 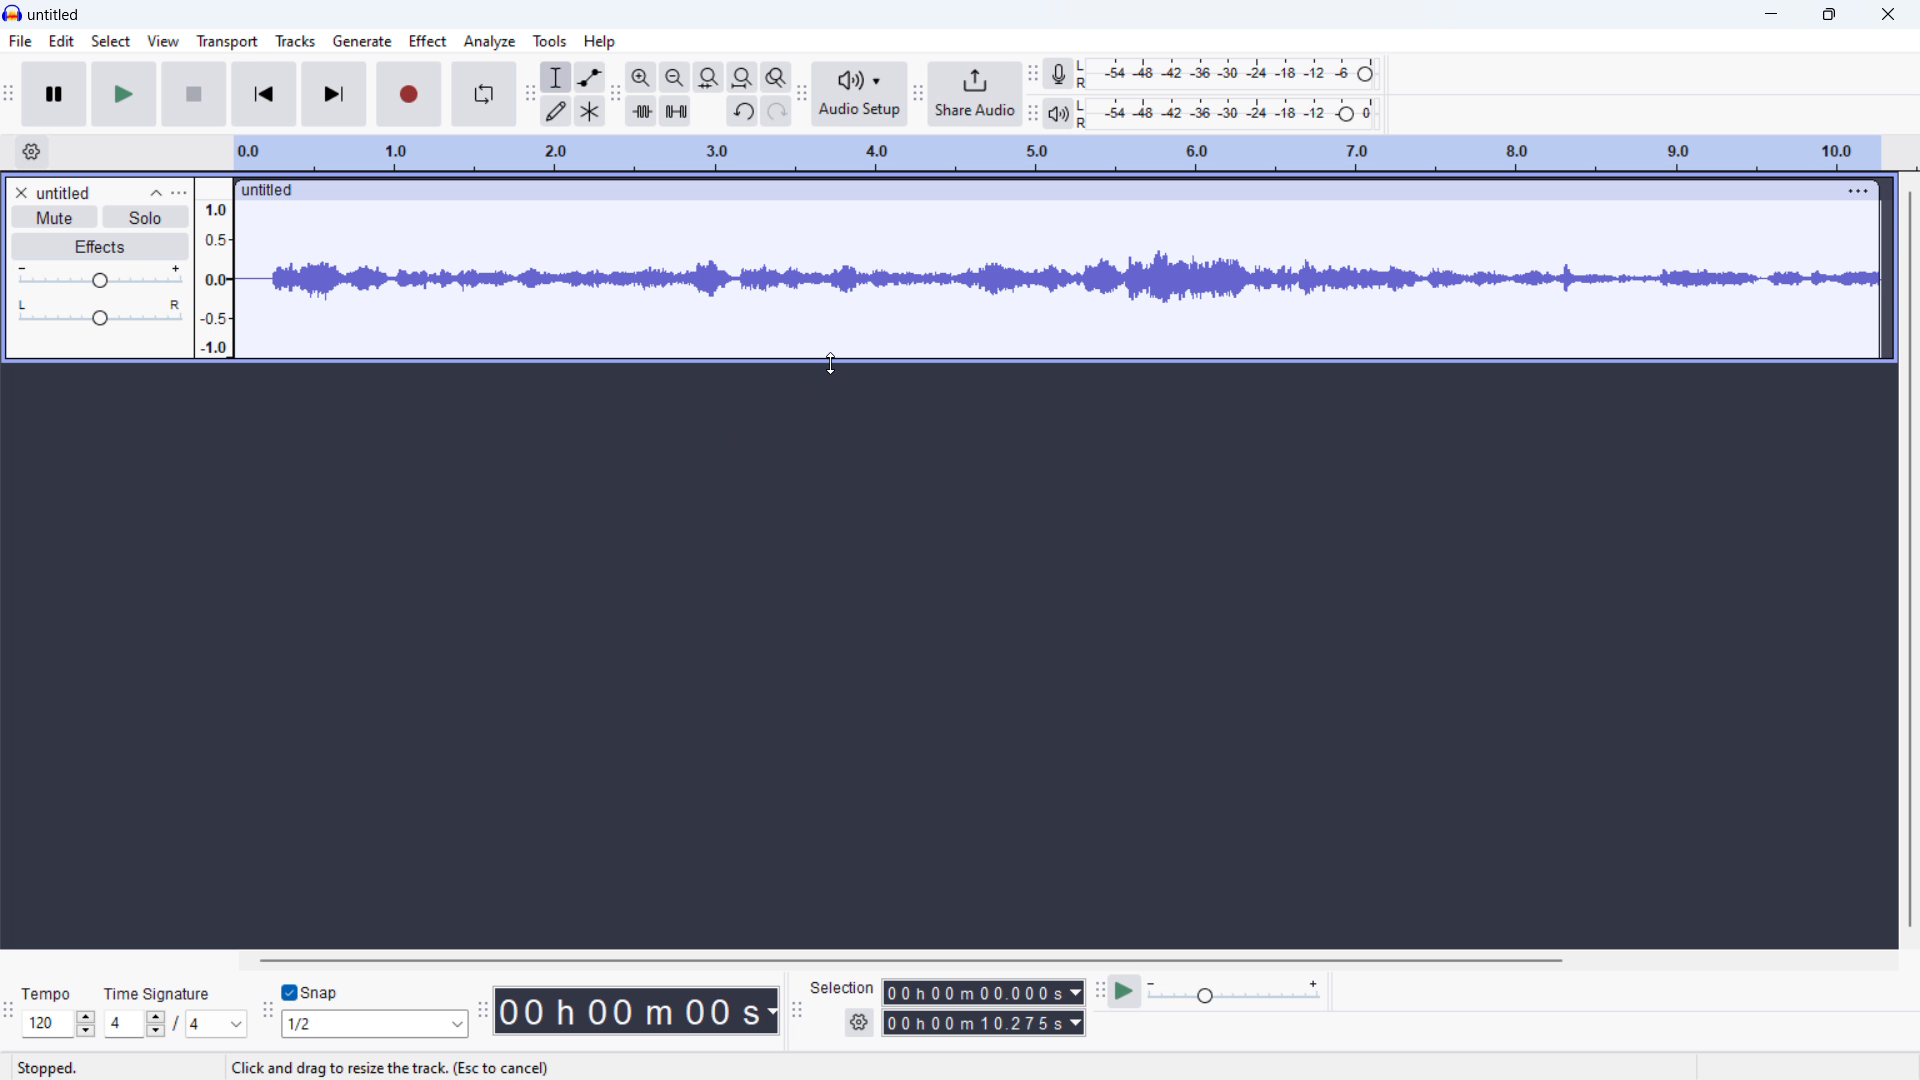 I want to click on pan, so click(x=101, y=313).